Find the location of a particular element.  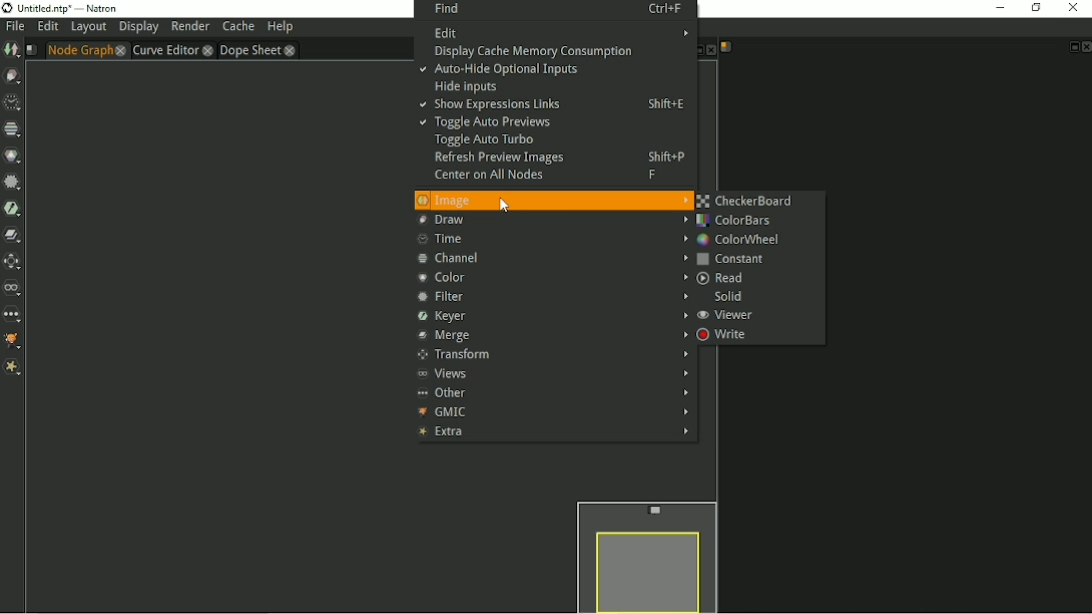

Extra is located at coordinates (13, 369).